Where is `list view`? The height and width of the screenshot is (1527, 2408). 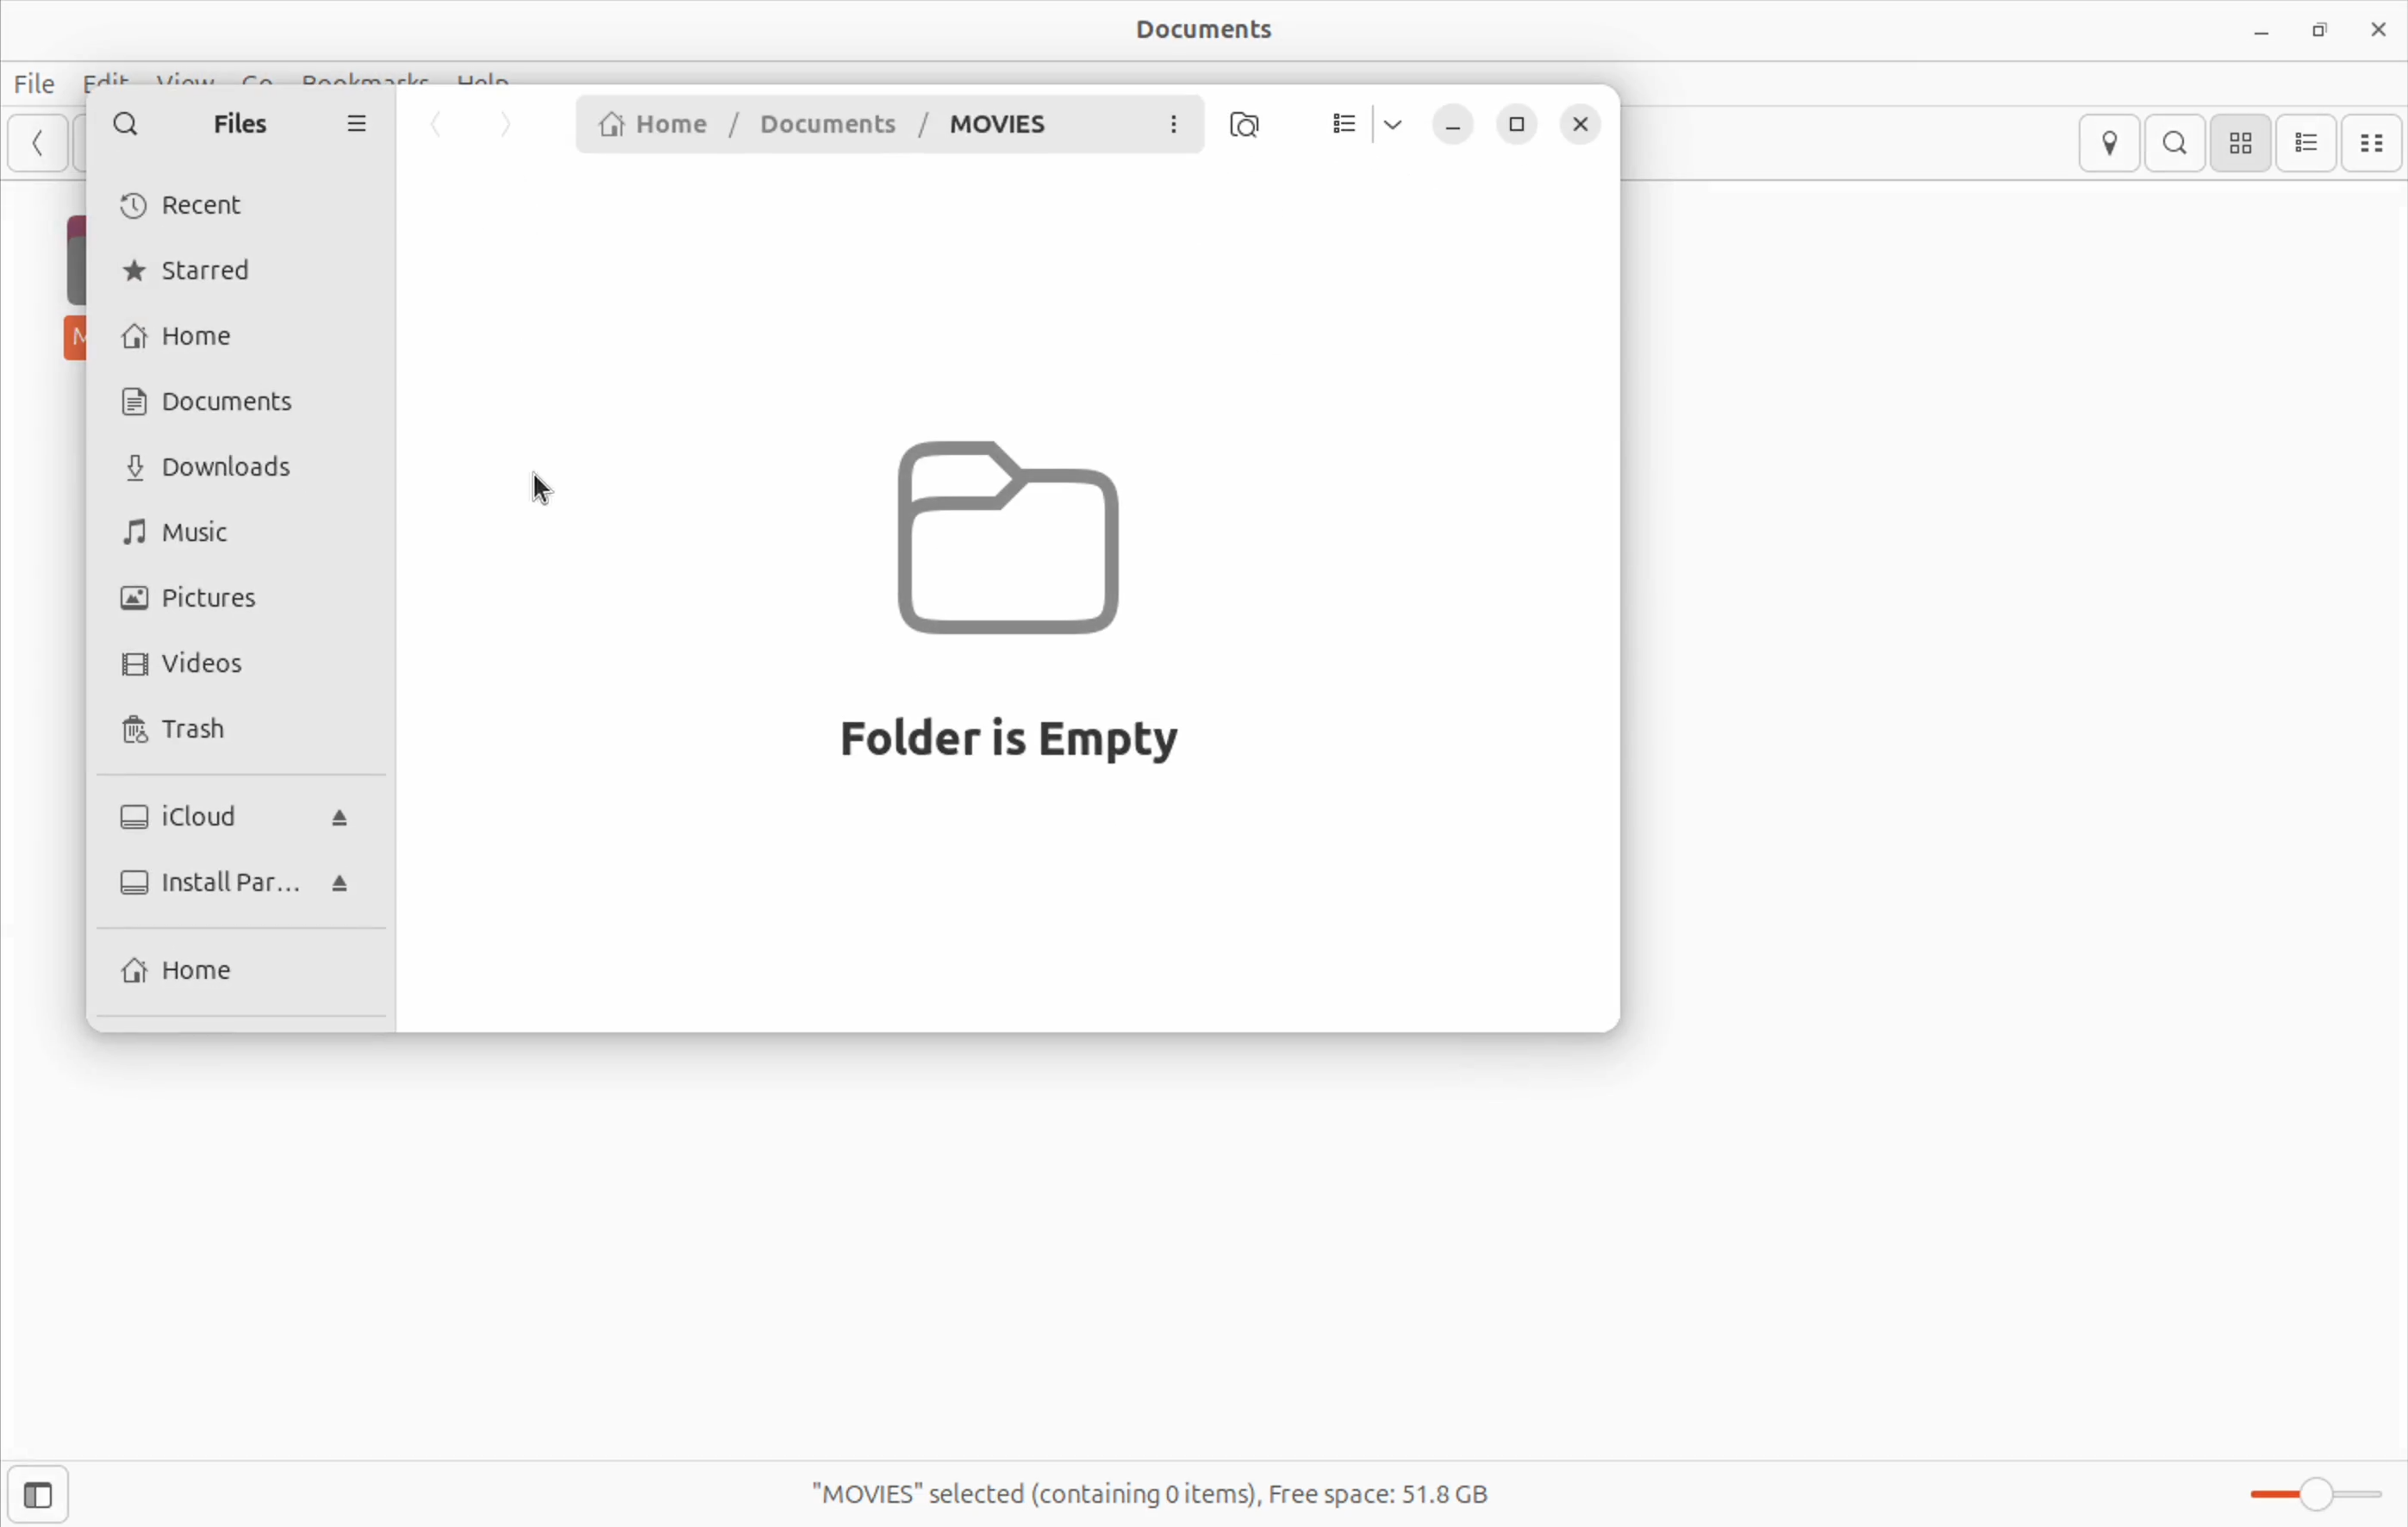 list view is located at coordinates (2309, 144).